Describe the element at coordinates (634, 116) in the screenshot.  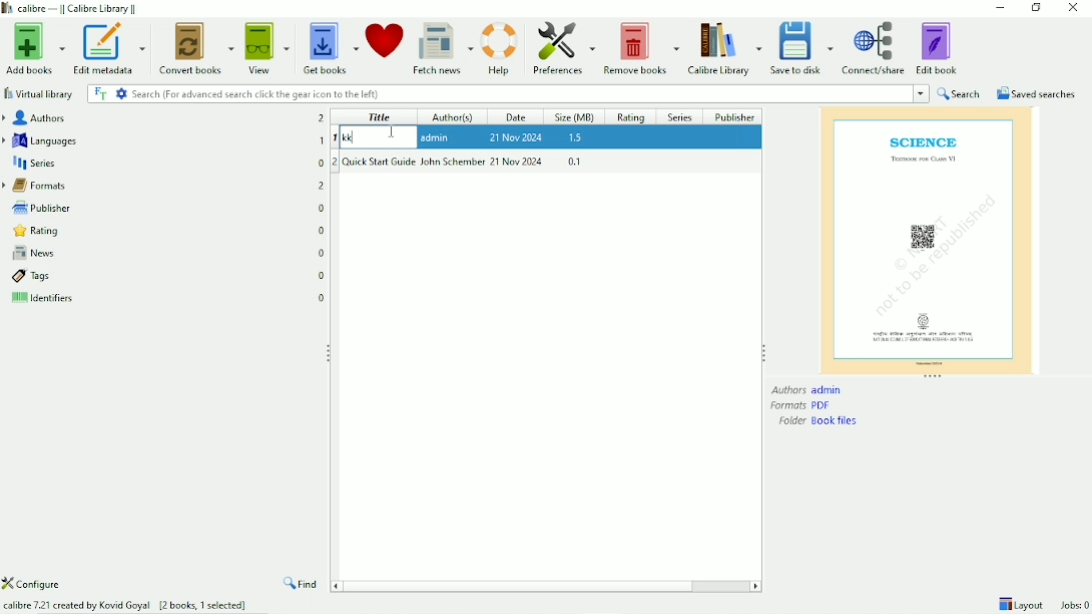
I see `Rating` at that location.